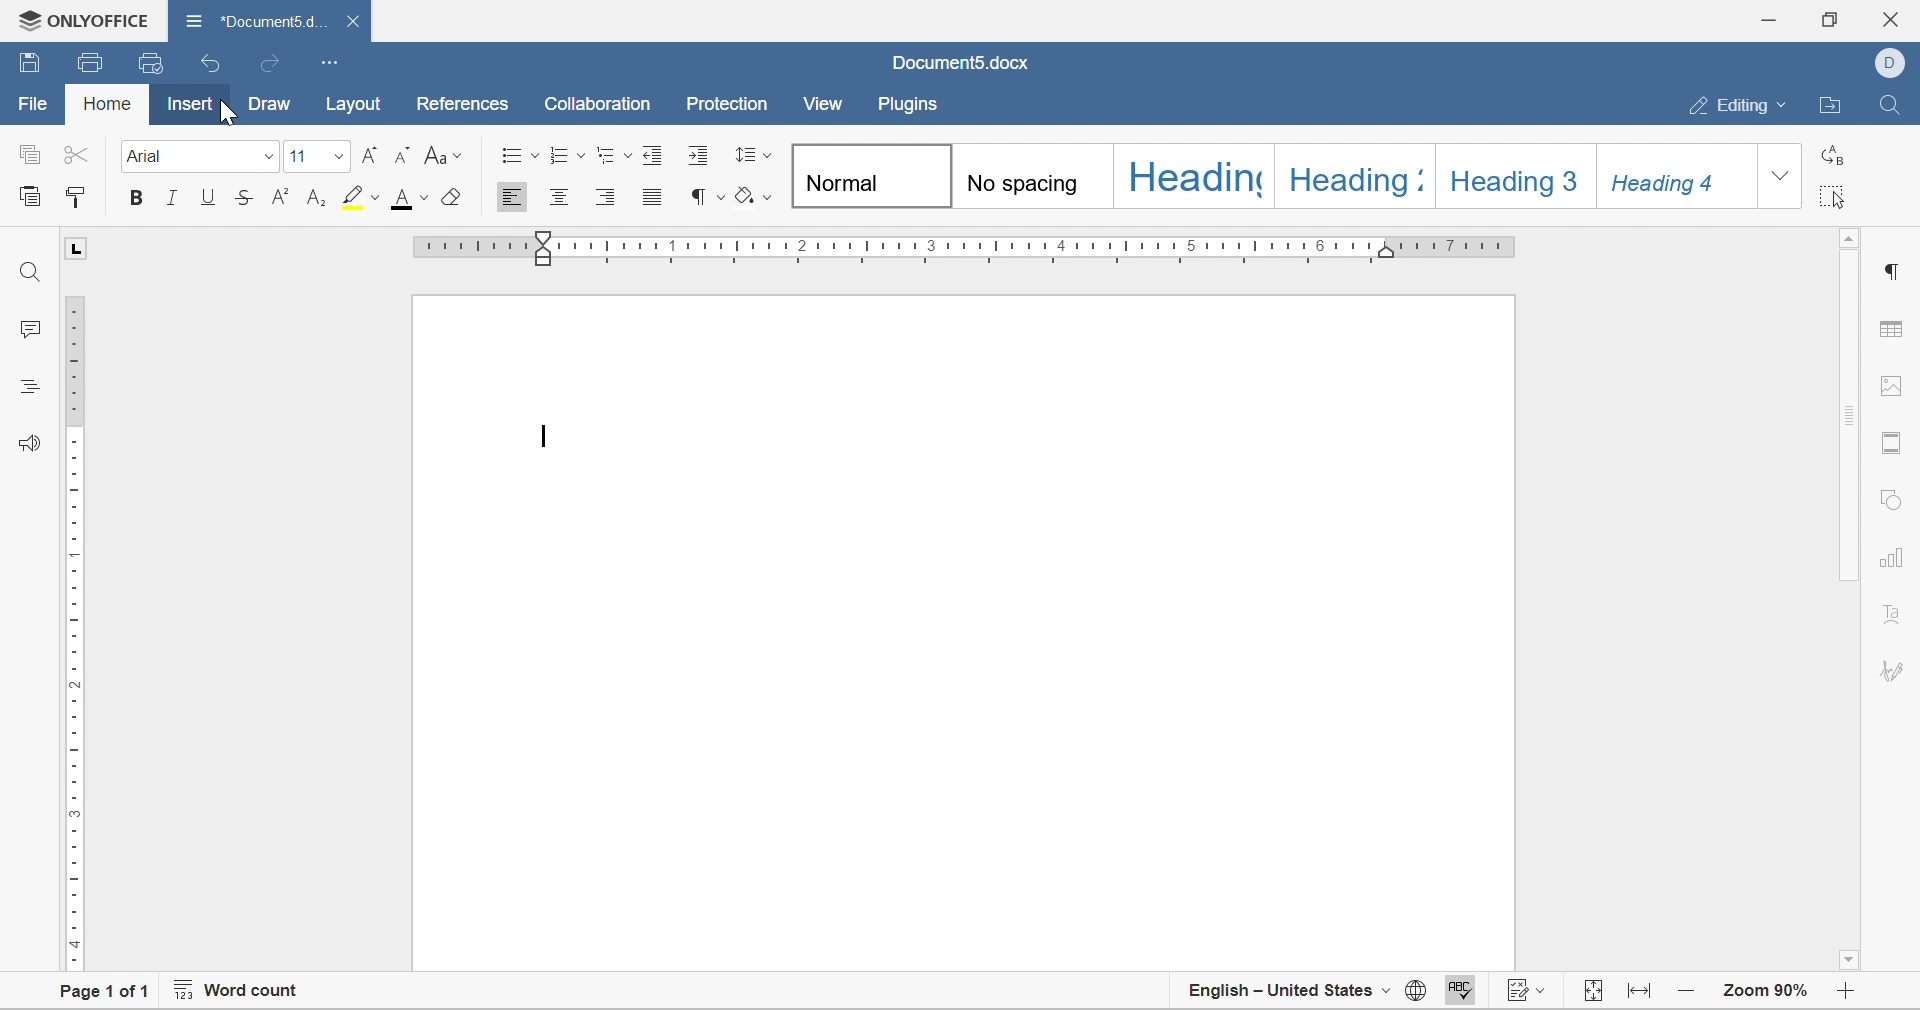  I want to click on close, so click(1895, 19).